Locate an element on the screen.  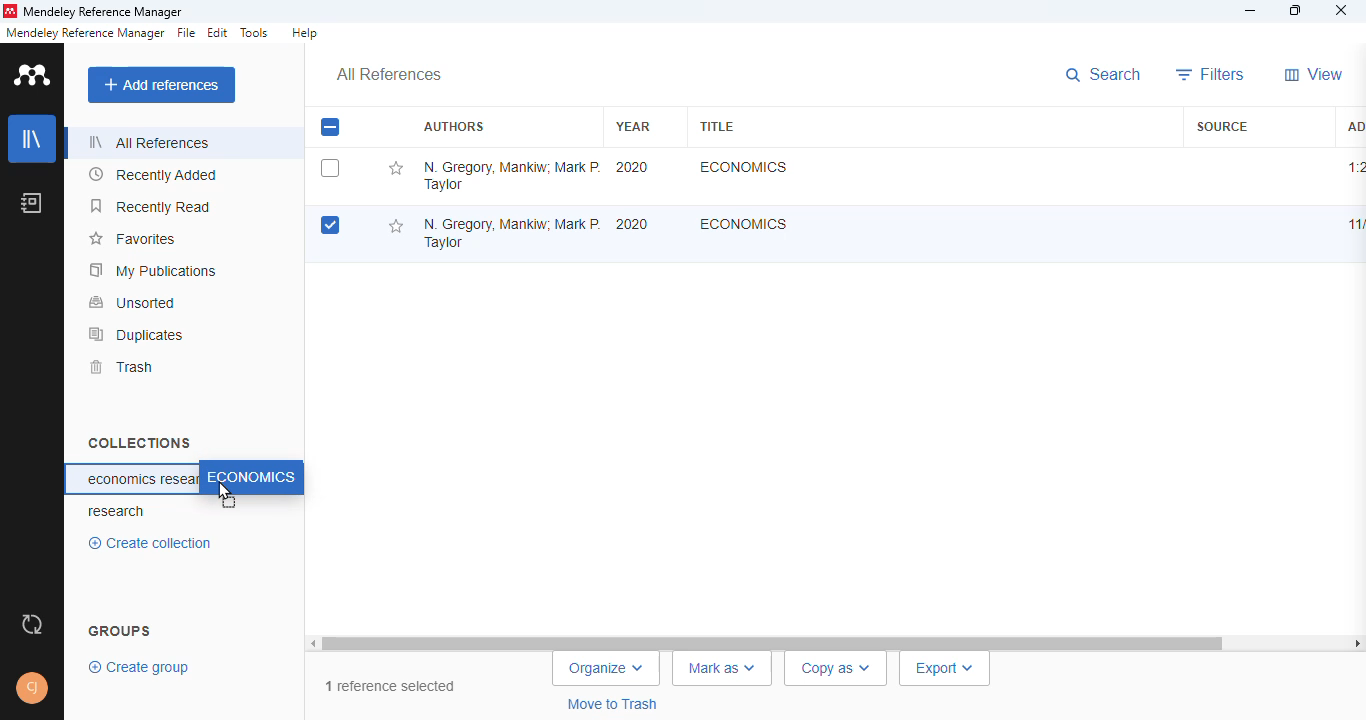
year is located at coordinates (633, 126).